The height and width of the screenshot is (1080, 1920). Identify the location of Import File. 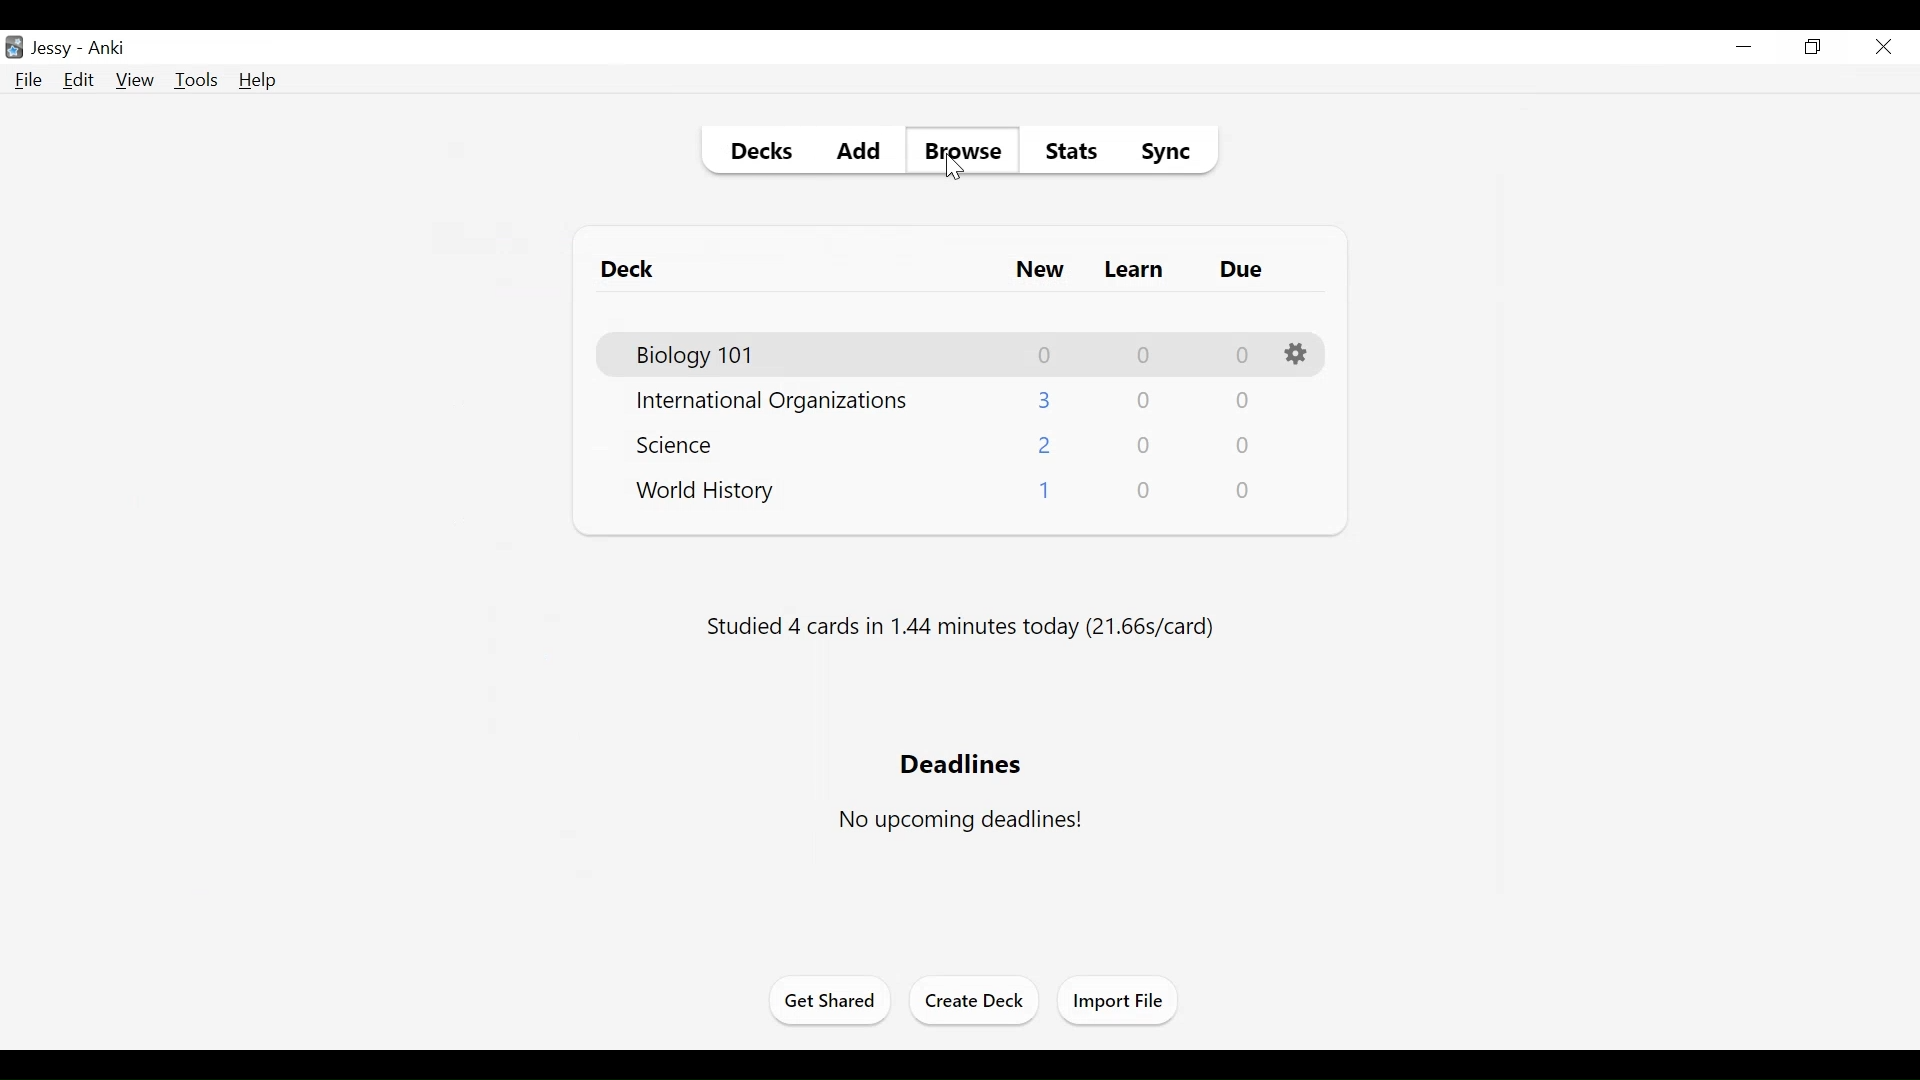
(1123, 1002).